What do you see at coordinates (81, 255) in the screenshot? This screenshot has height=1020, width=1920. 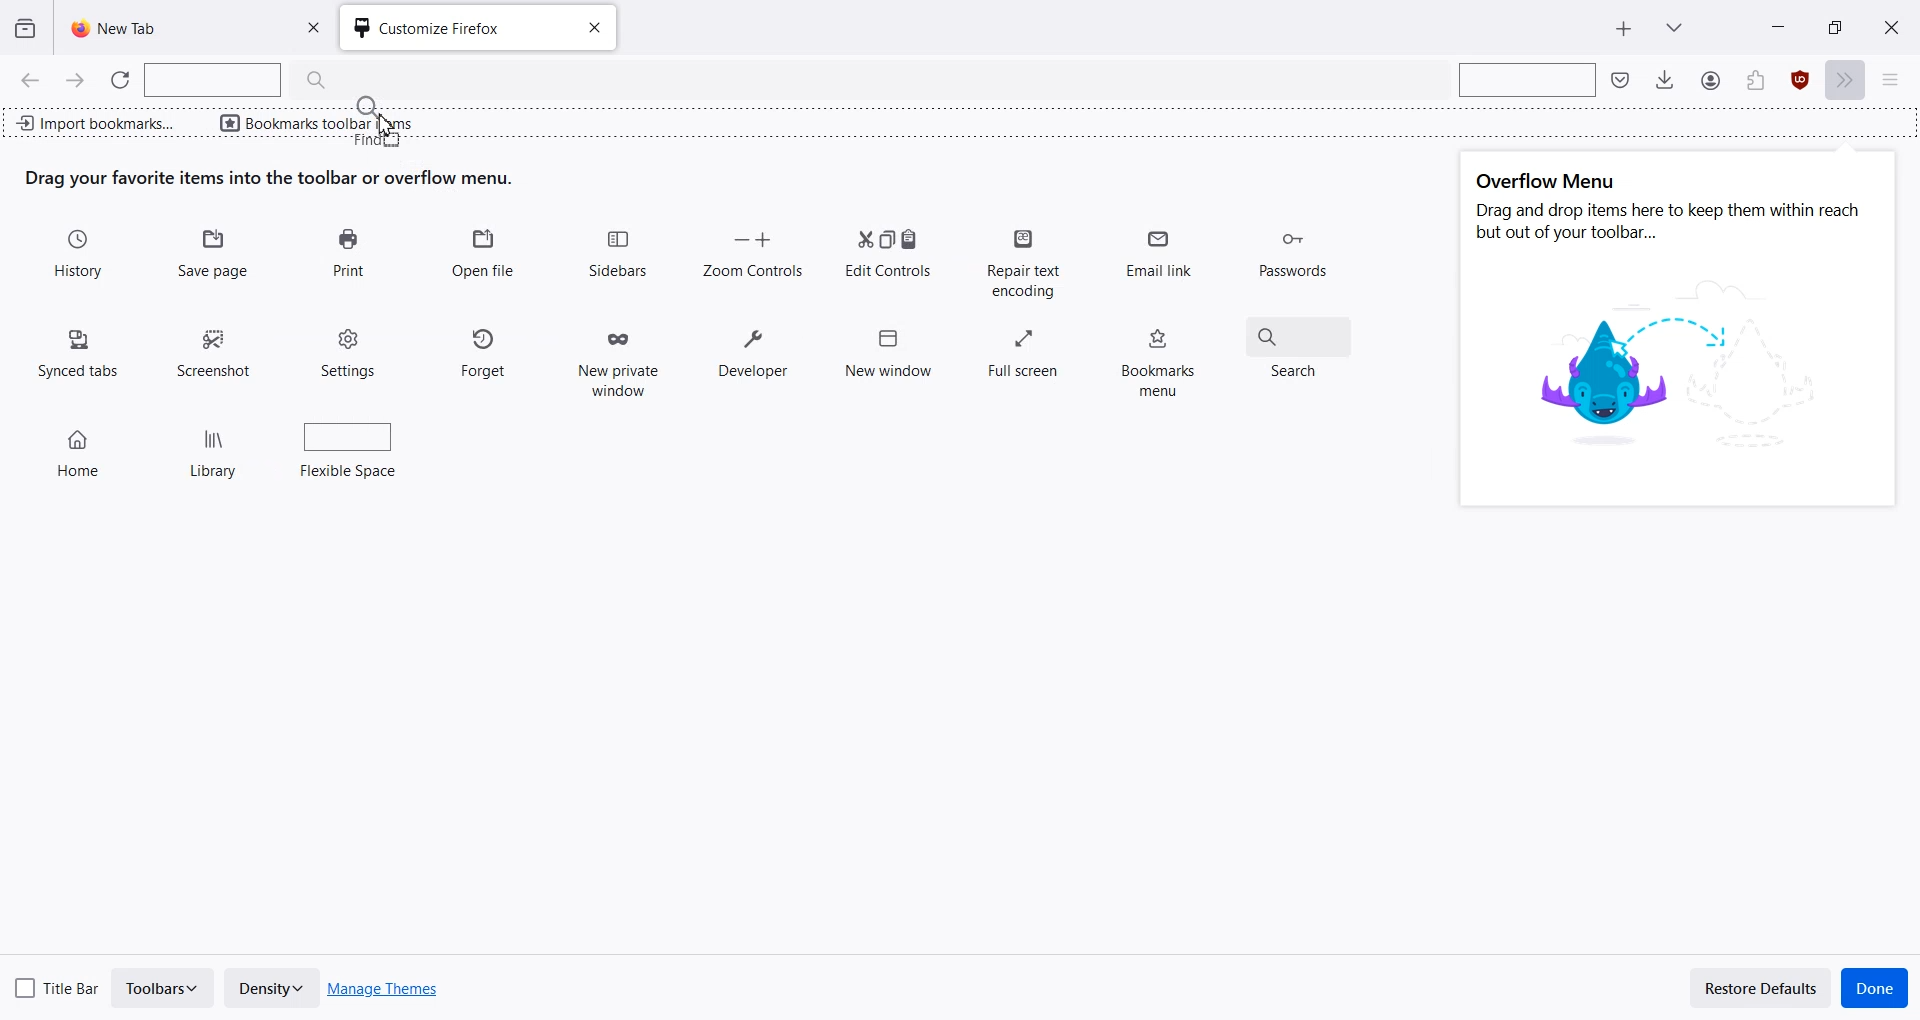 I see `History` at bounding box center [81, 255].